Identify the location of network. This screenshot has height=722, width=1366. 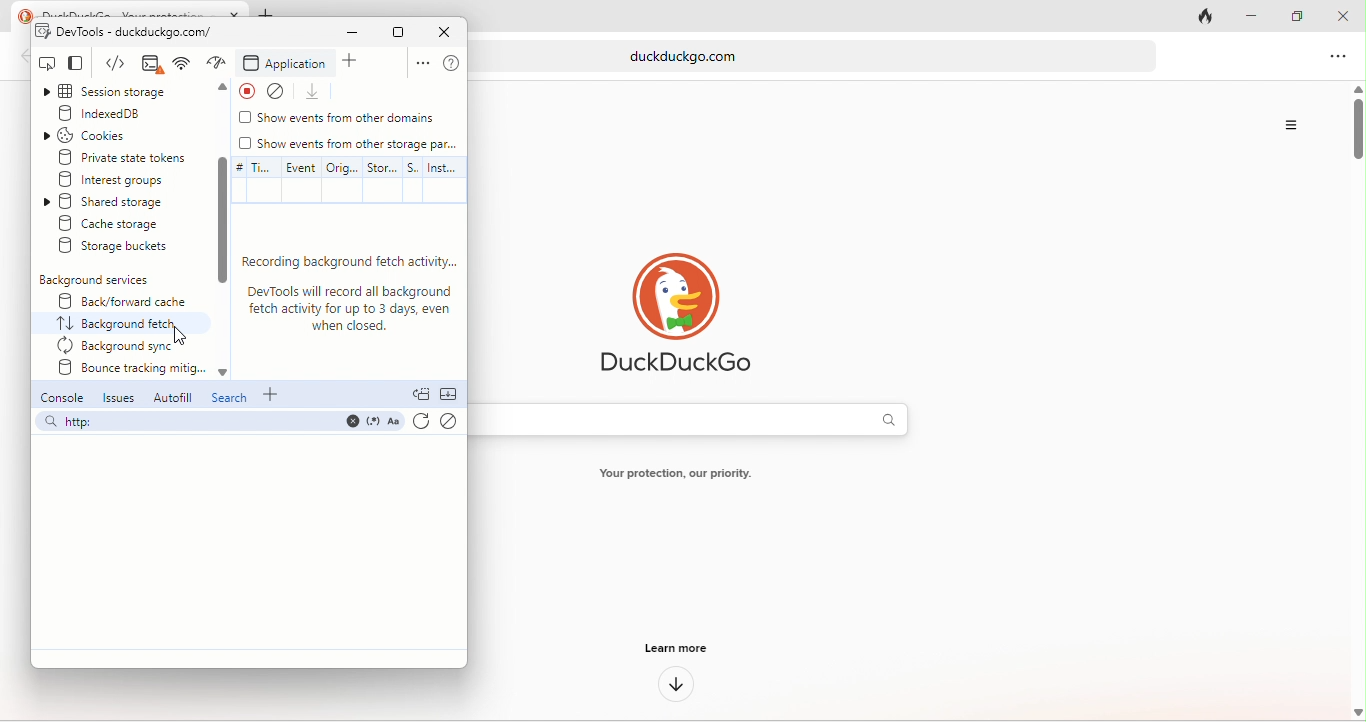
(216, 63).